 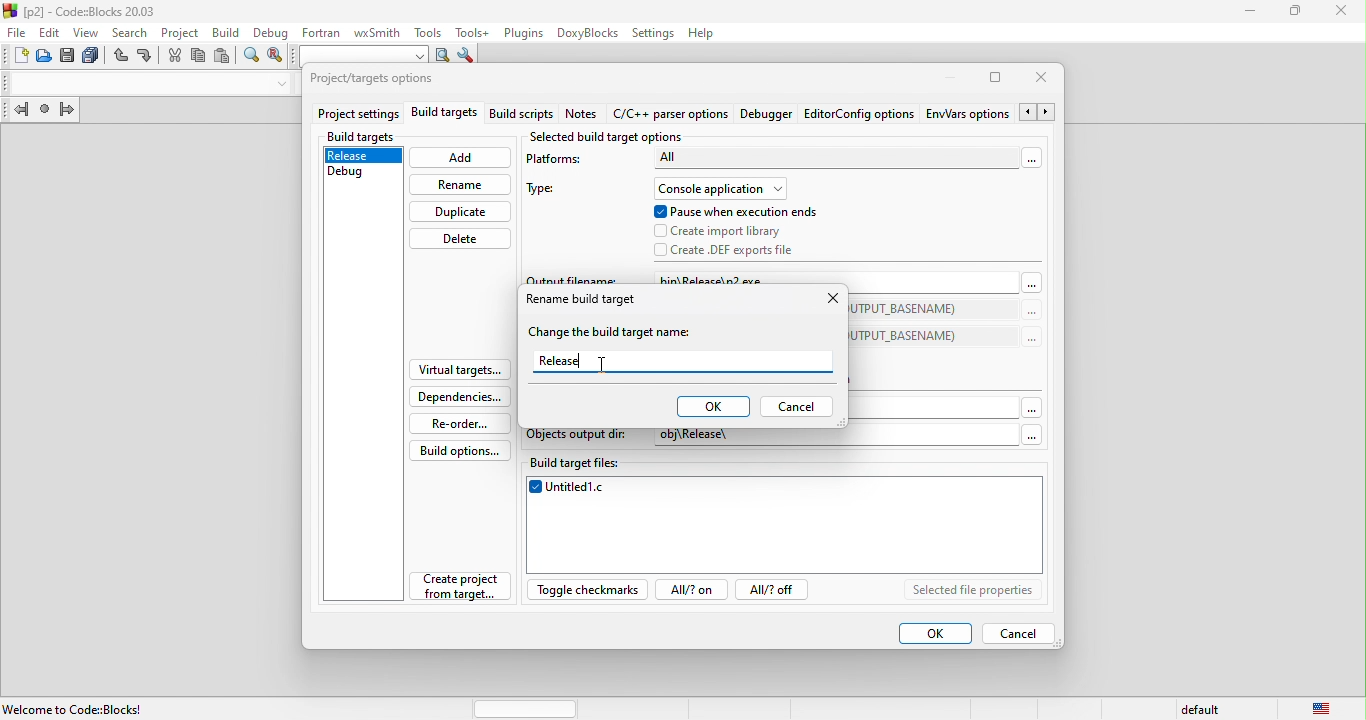 What do you see at coordinates (443, 56) in the screenshot?
I see `run search` at bounding box center [443, 56].